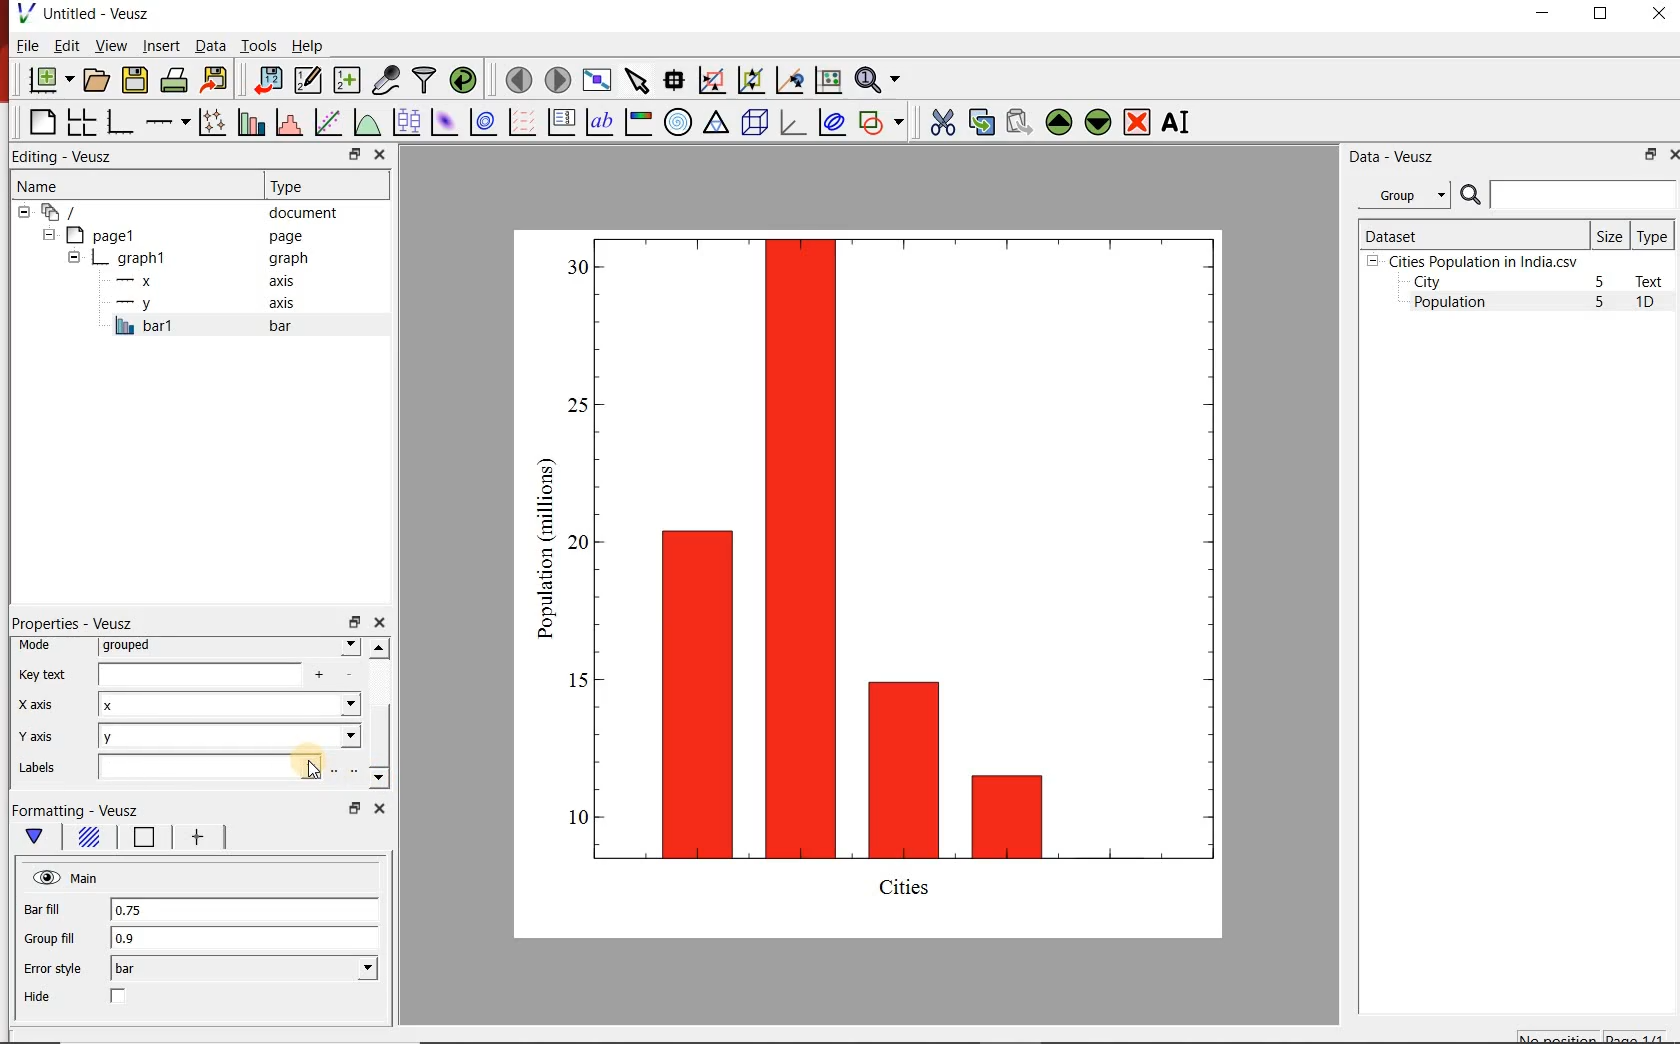 The height and width of the screenshot is (1044, 1680). Describe the element at coordinates (135, 78) in the screenshot. I see `save the document` at that location.